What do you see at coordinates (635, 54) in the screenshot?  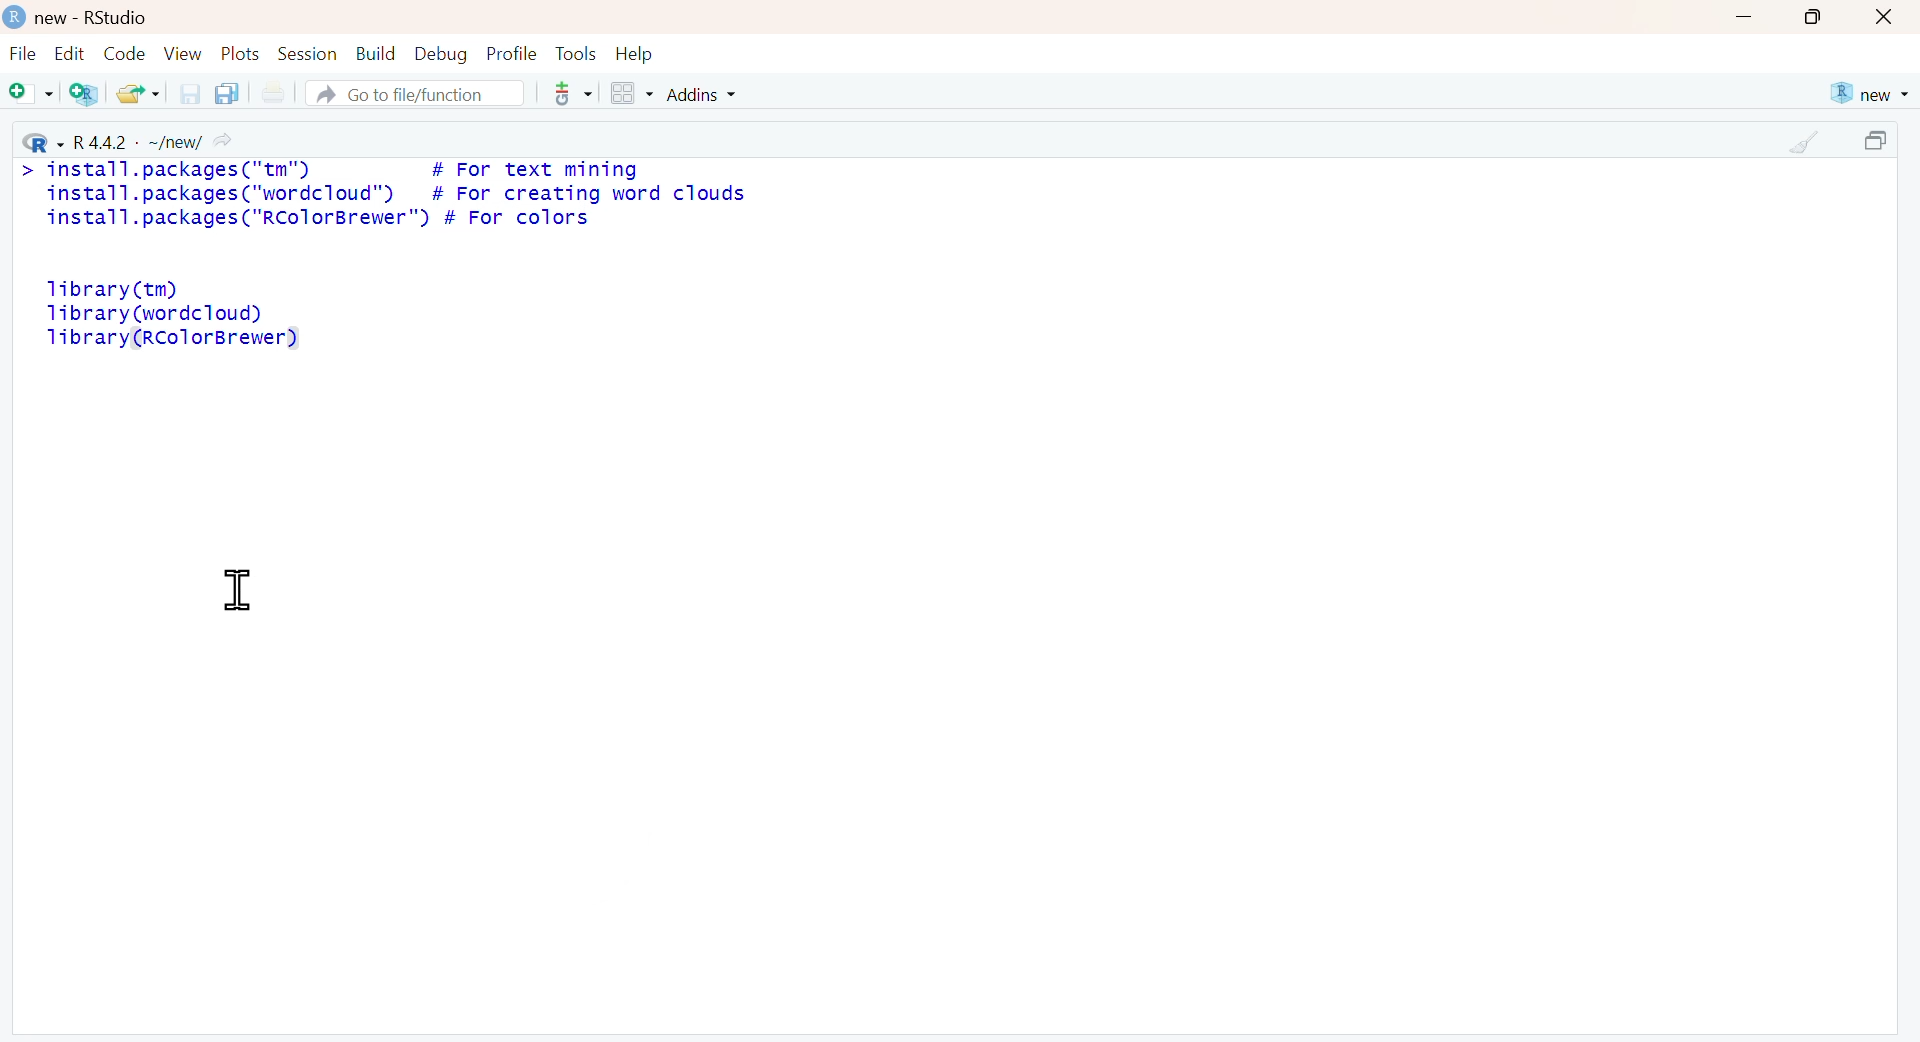 I see `Help` at bounding box center [635, 54].